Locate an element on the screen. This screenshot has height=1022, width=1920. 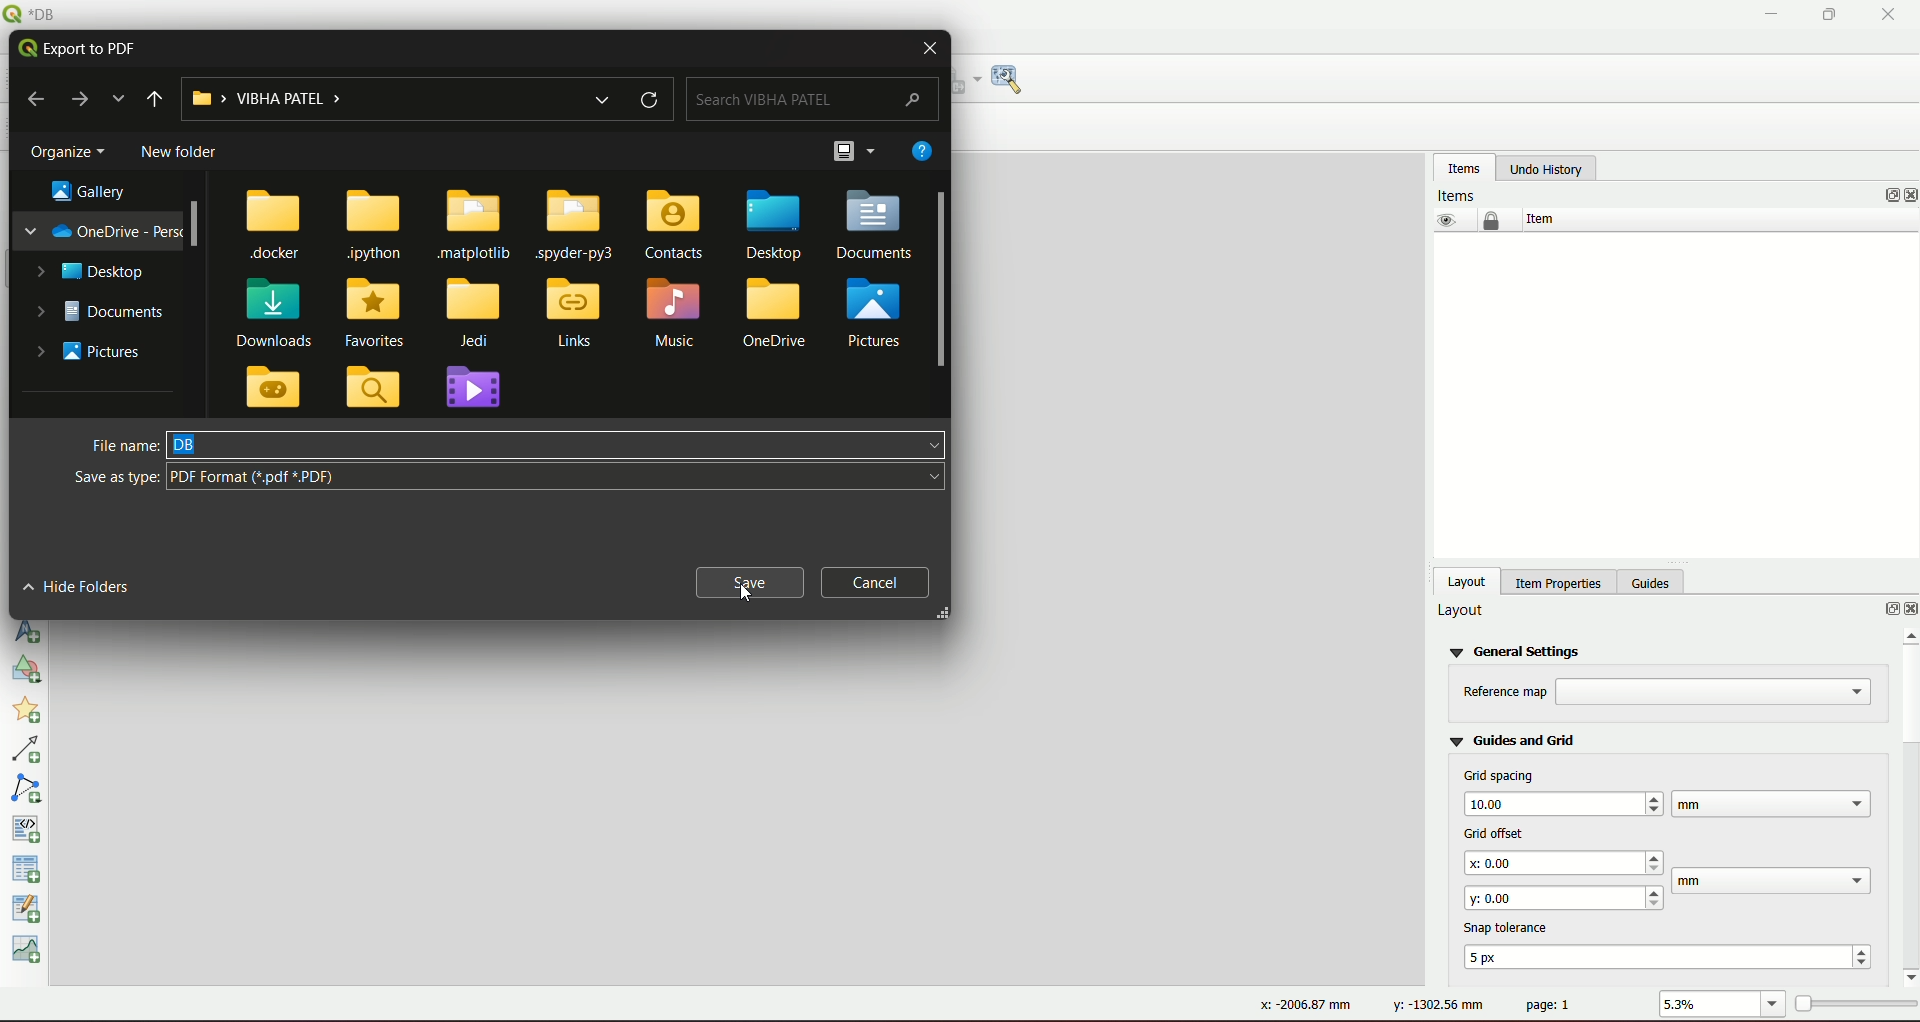
elevation profile is located at coordinates (30, 952).